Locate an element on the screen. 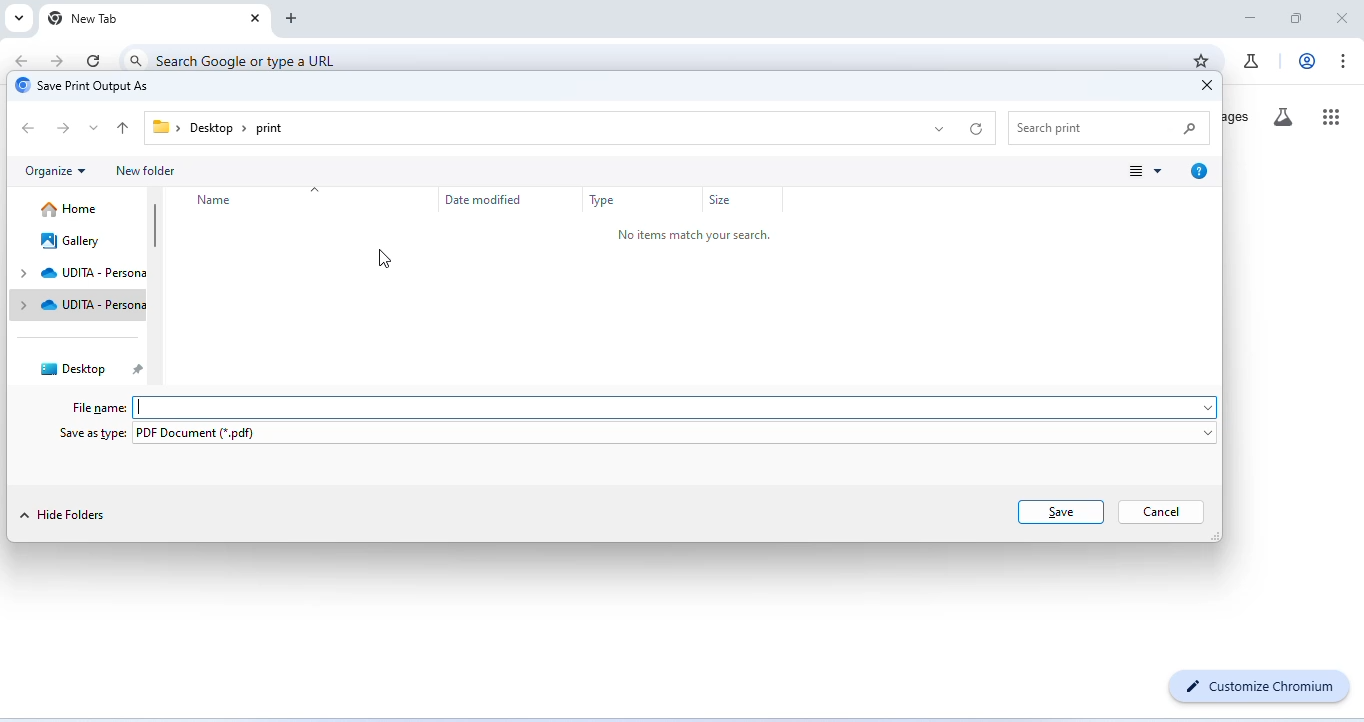 This screenshot has width=1364, height=722. udita personal is located at coordinates (80, 306).